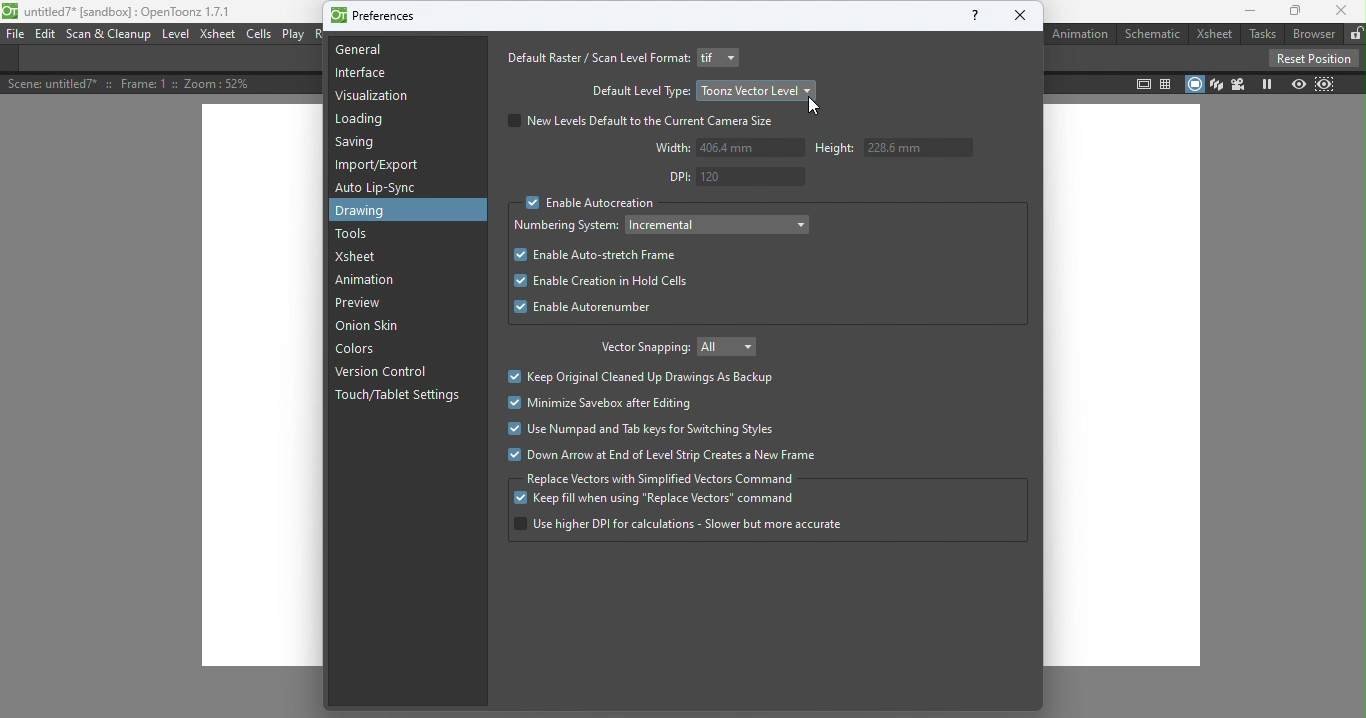 Image resolution: width=1366 pixels, height=718 pixels. What do you see at coordinates (639, 348) in the screenshot?
I see `Vector snapping` at bounding box center [639, 348].